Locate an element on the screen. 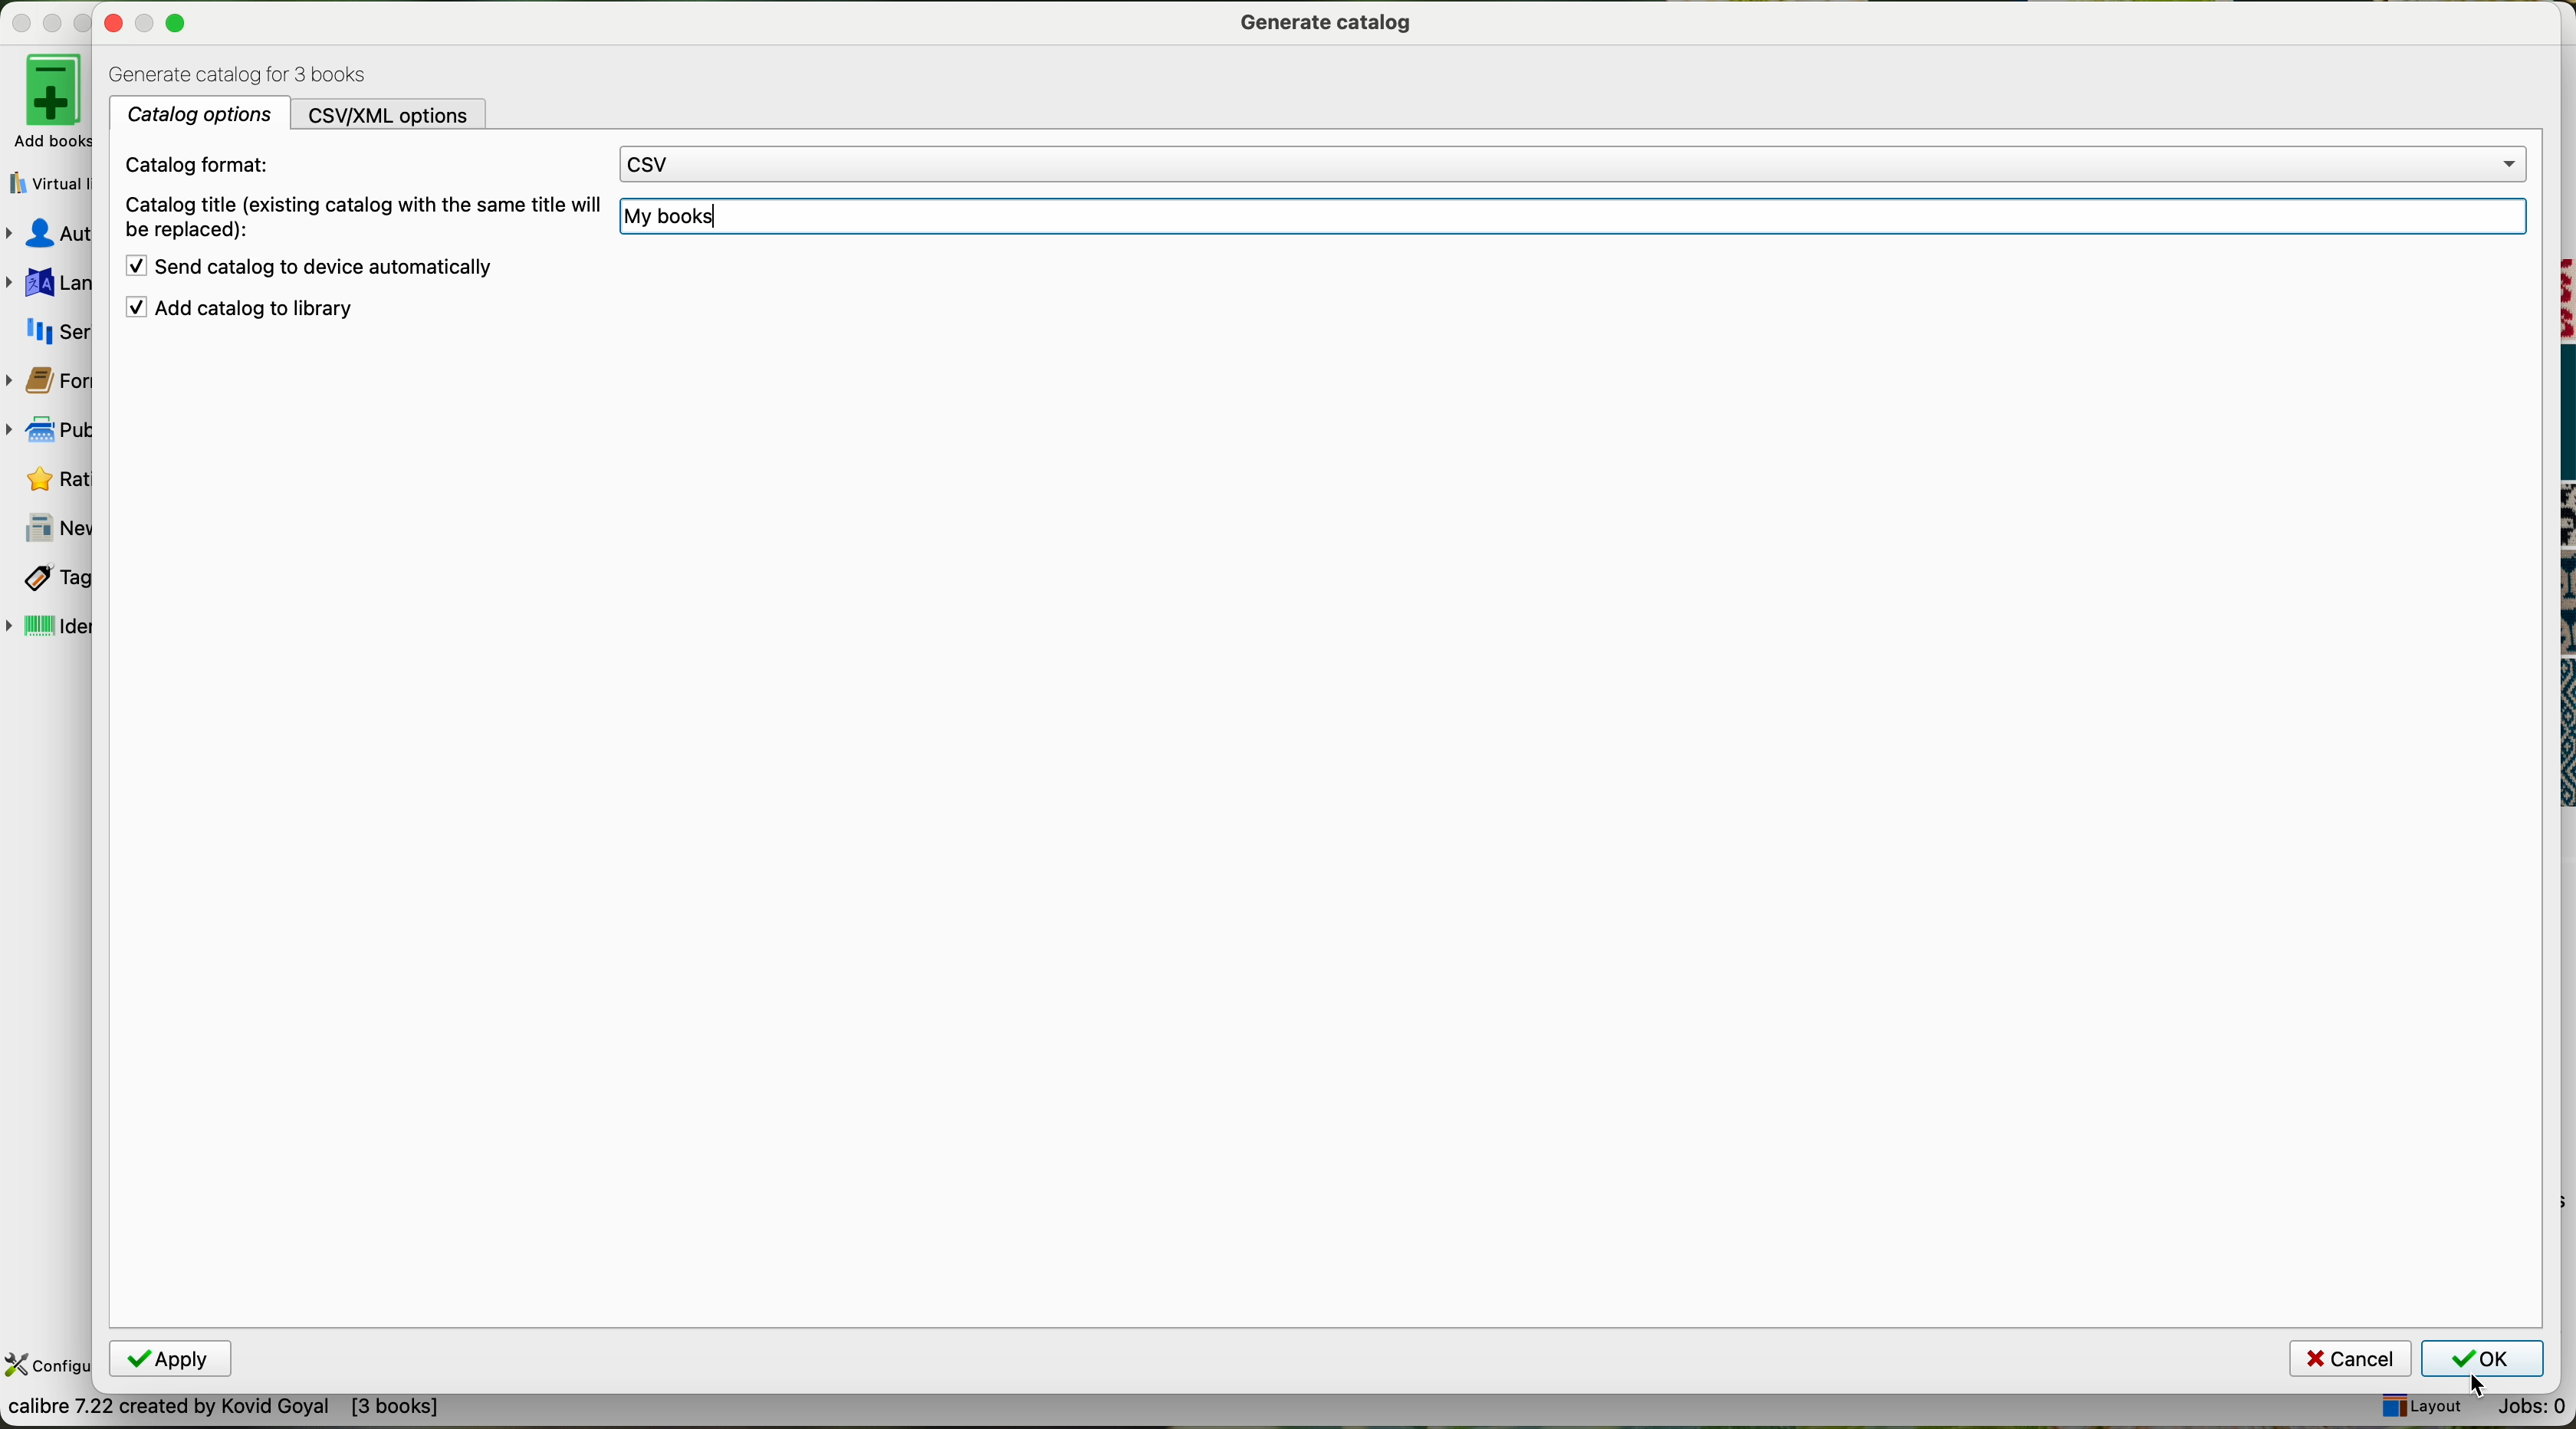  catalog title (existing catalog with the same will be replaced) is located at coordinates (359, 215).